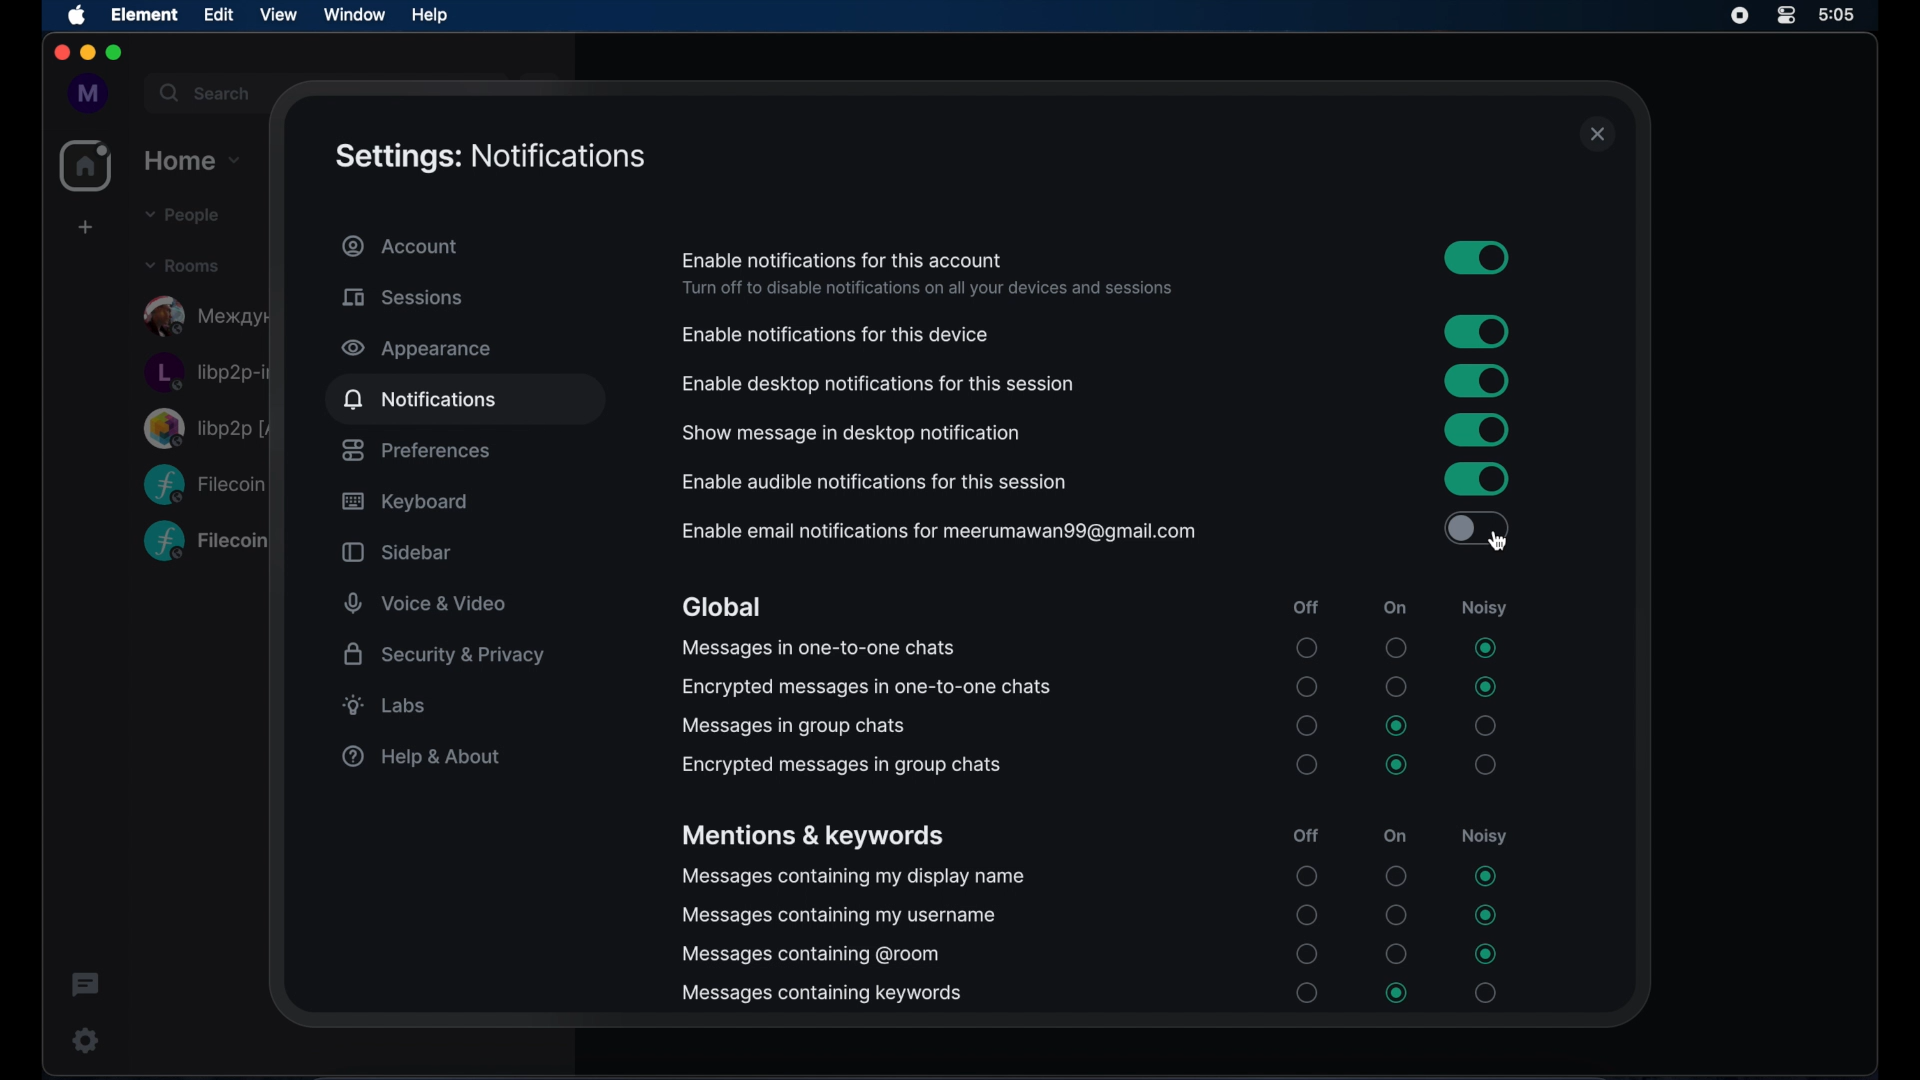 This screenshot has height=1080, width=1920. I want to click on security and privacy, so click(444, 654).